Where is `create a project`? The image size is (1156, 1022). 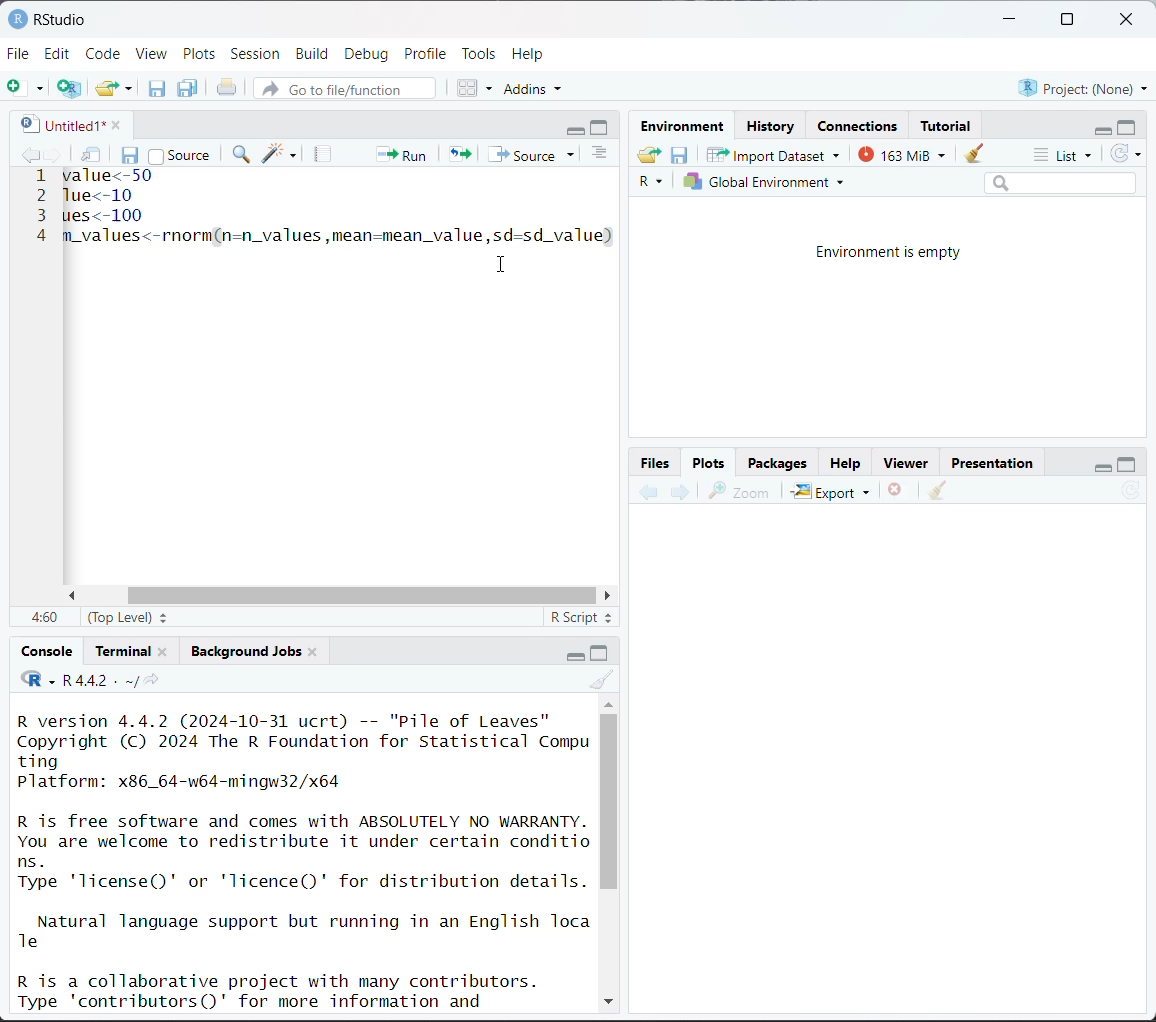 create a project is located at coordinates (69, 88).